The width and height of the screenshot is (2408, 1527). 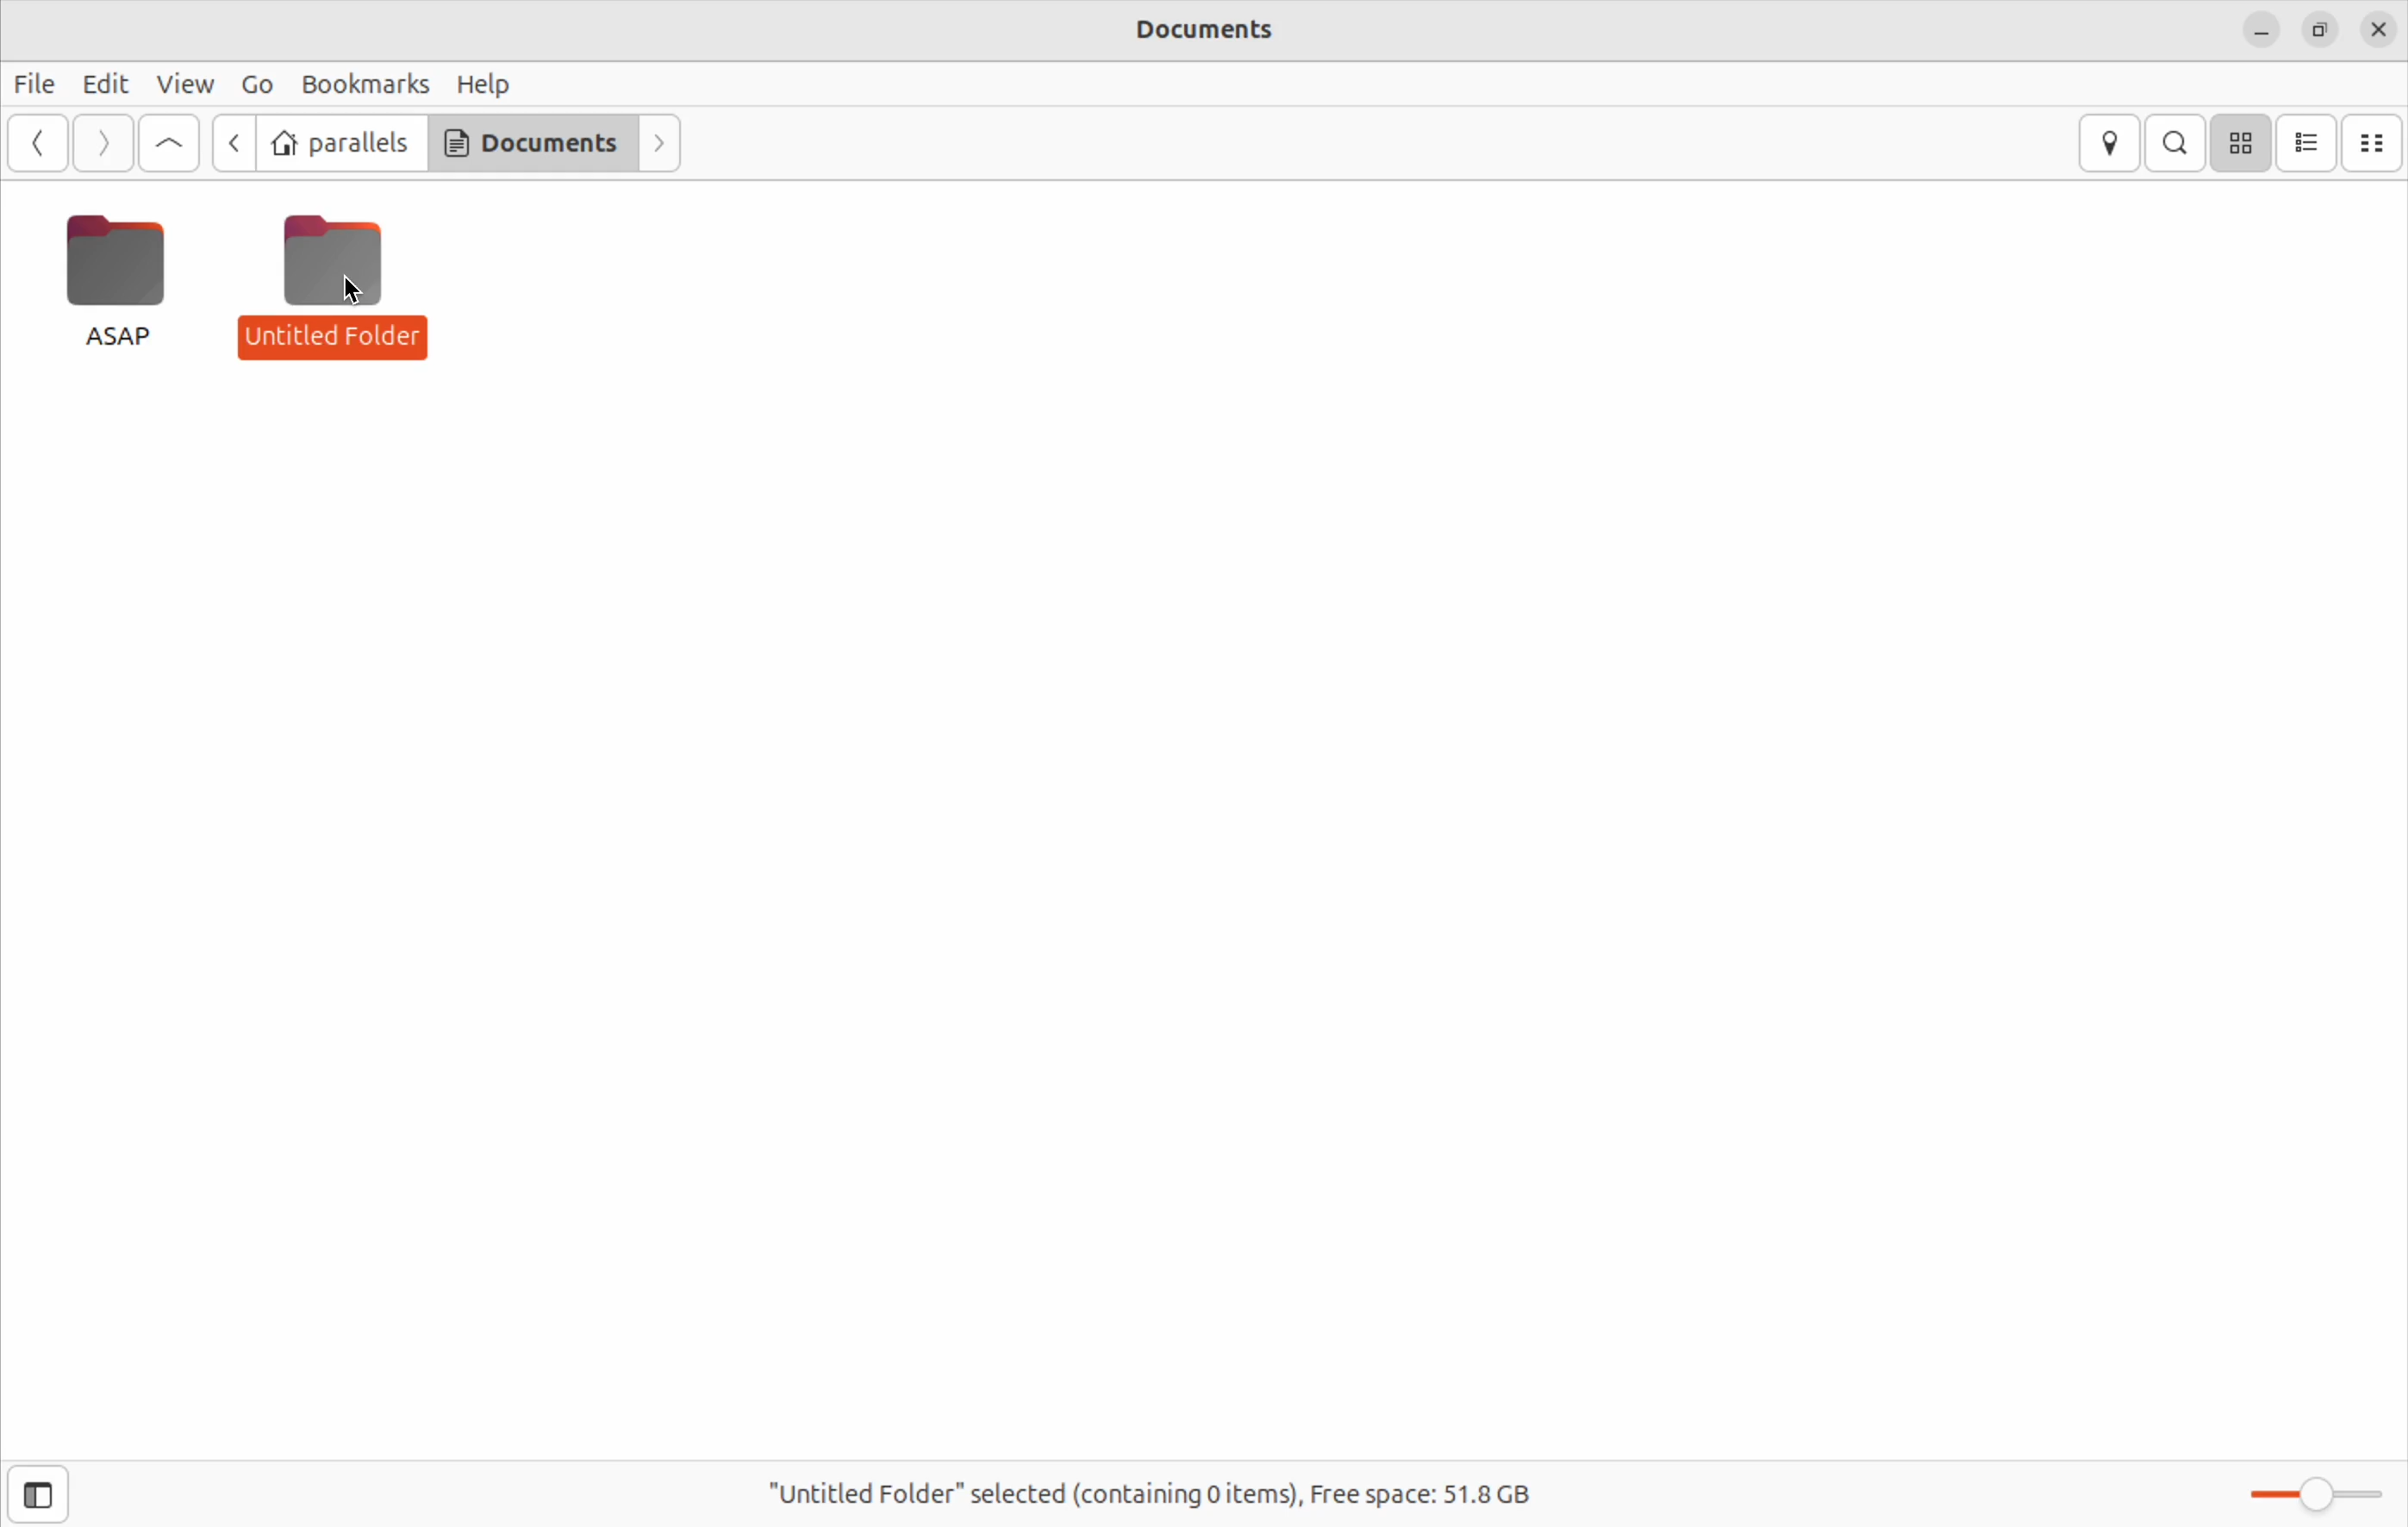 What do you see at coordinates (112, 279) in the screenshot?
I see `ASAP` at bounding box center [112, 279].